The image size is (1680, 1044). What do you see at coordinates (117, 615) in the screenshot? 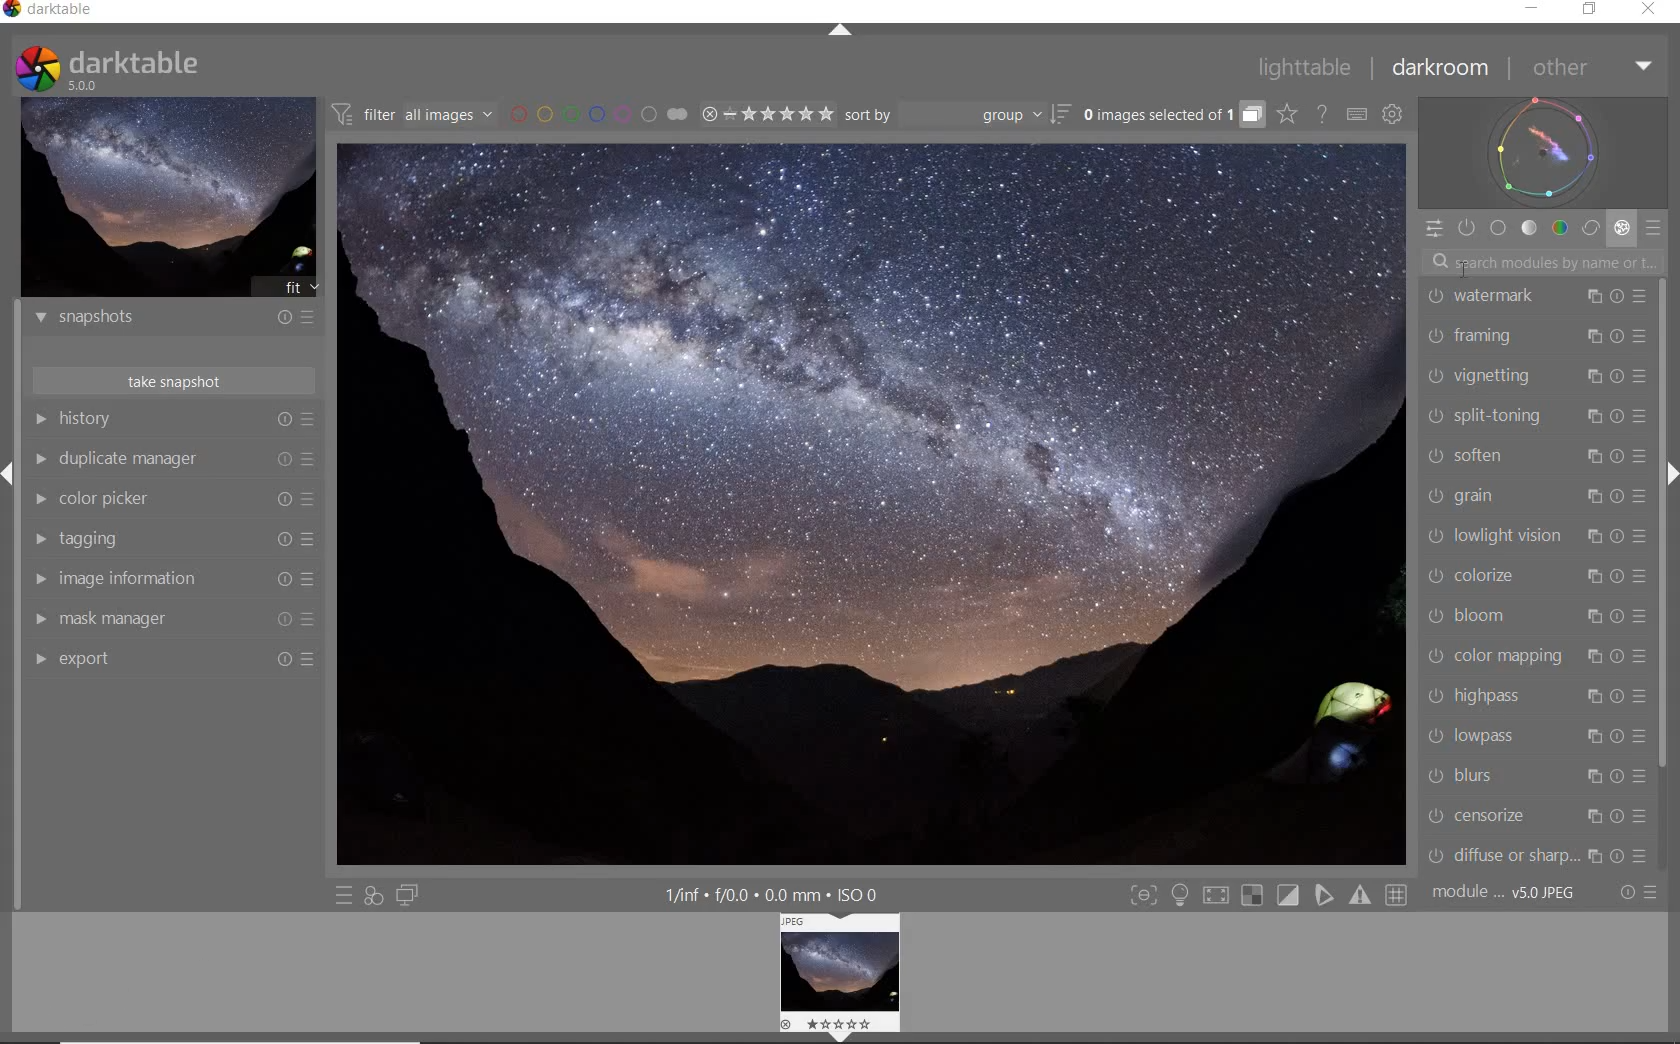
I see `mask manager` at bounding box center [117, 615].